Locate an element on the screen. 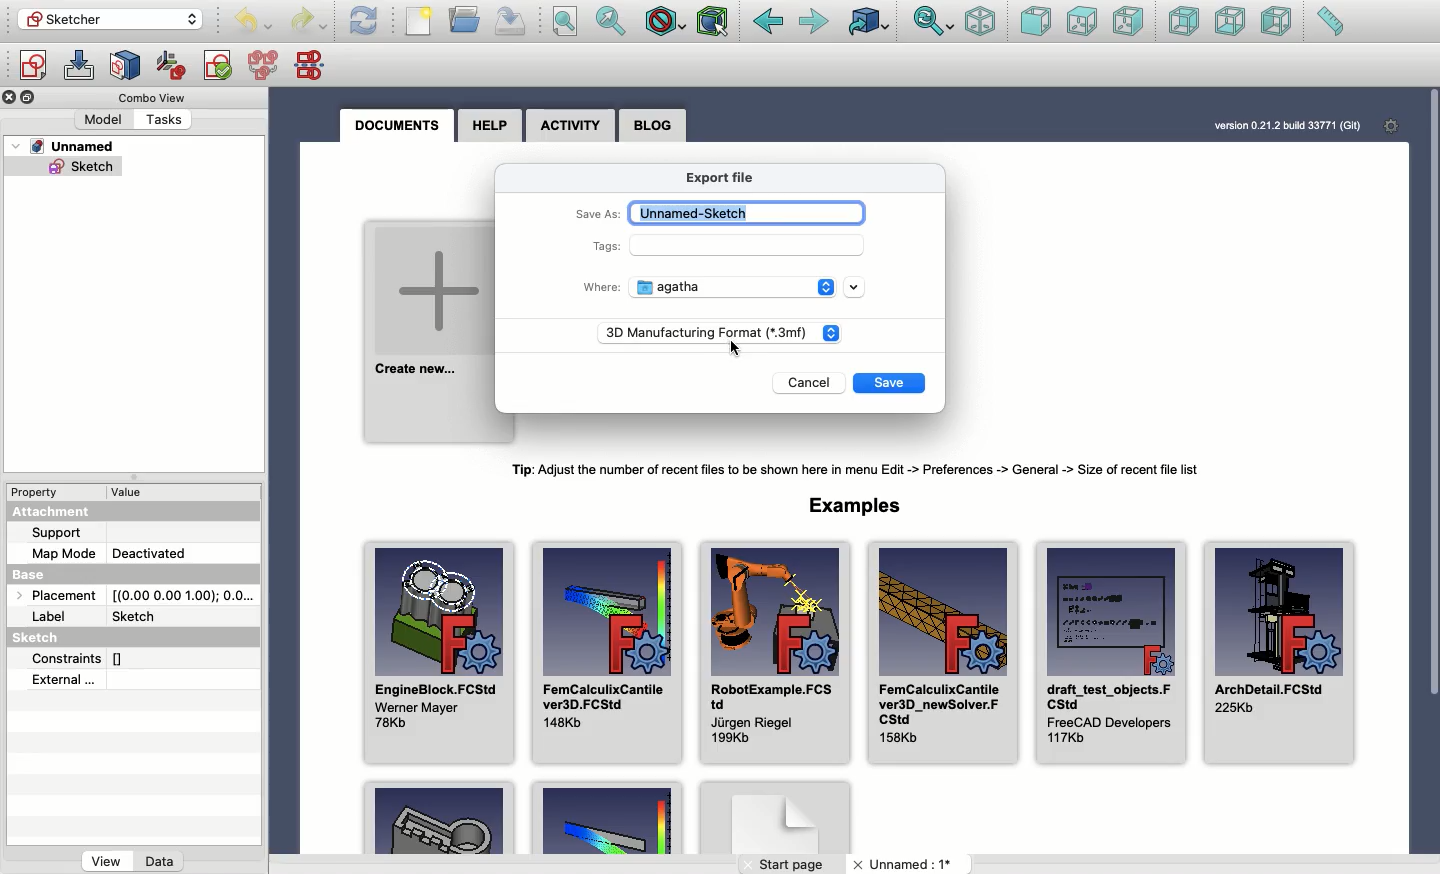 The height and width of the screenshot is (874, 1440). Create sketch is located at coordinates (31, 65).